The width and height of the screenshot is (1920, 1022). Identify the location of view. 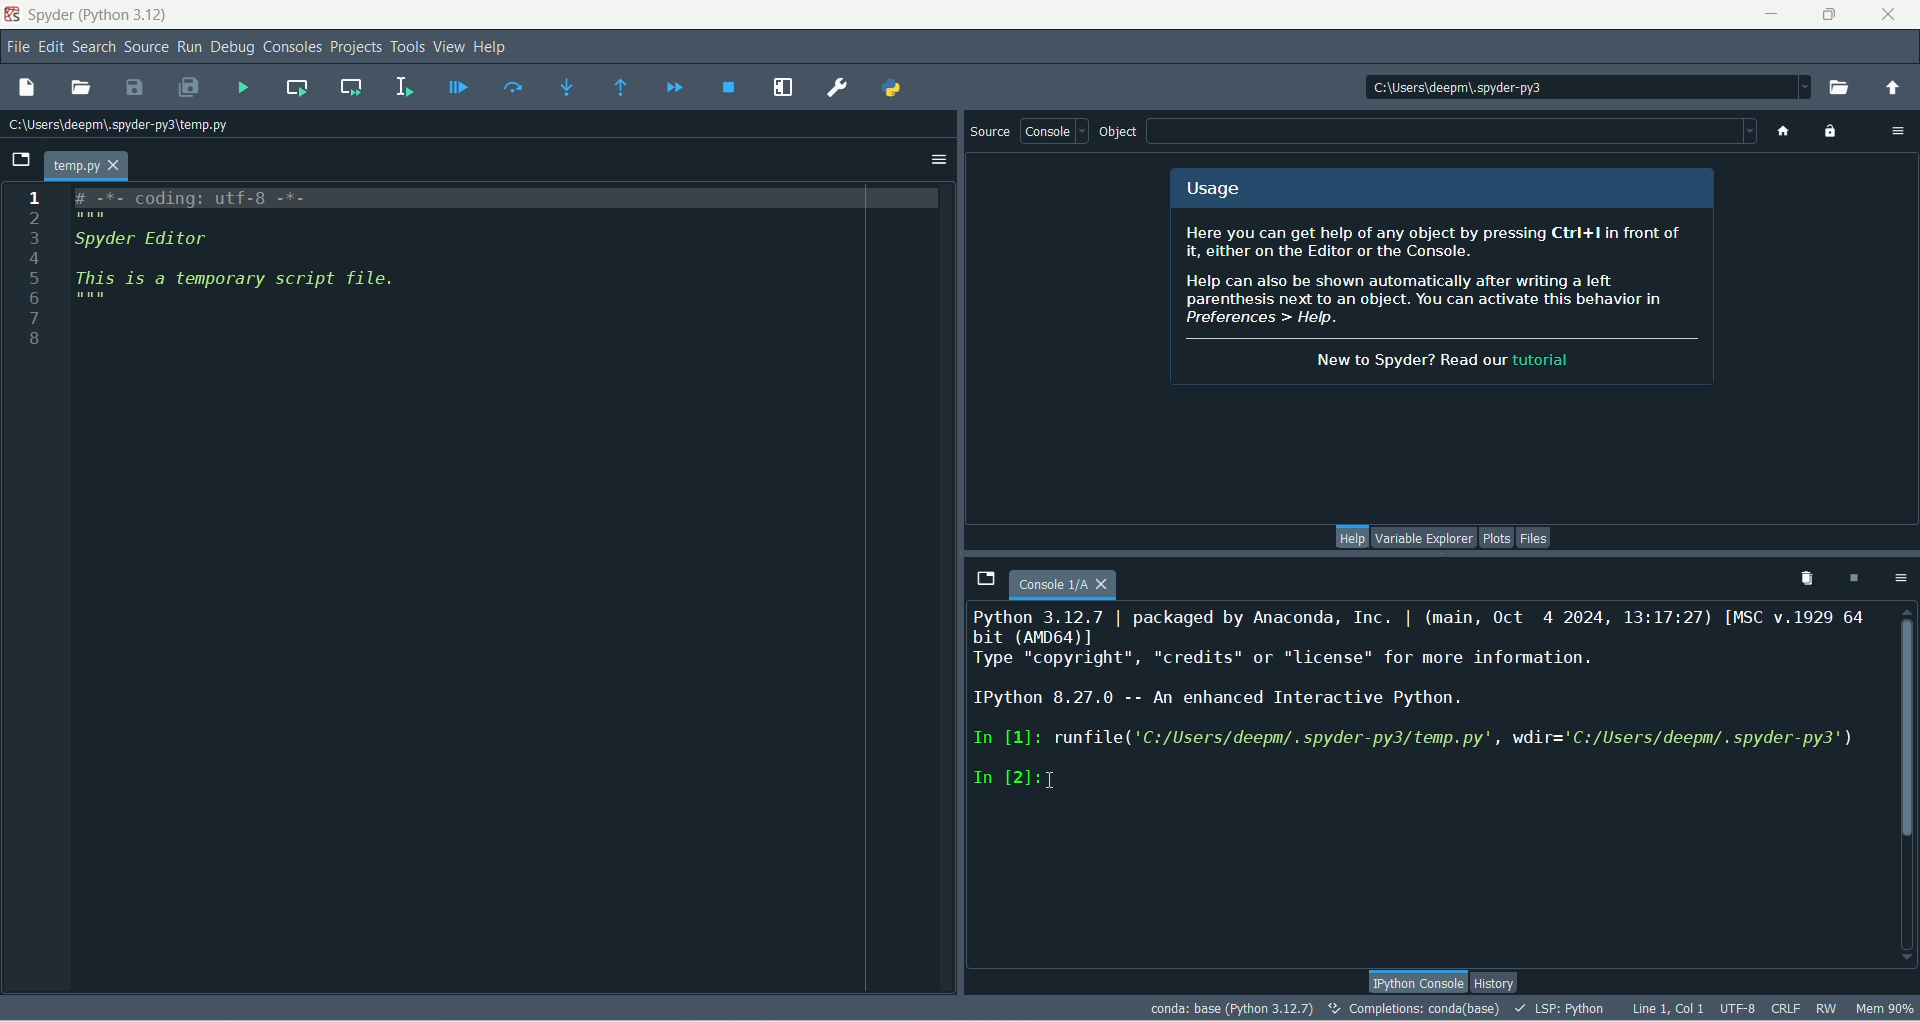
(452, 47).